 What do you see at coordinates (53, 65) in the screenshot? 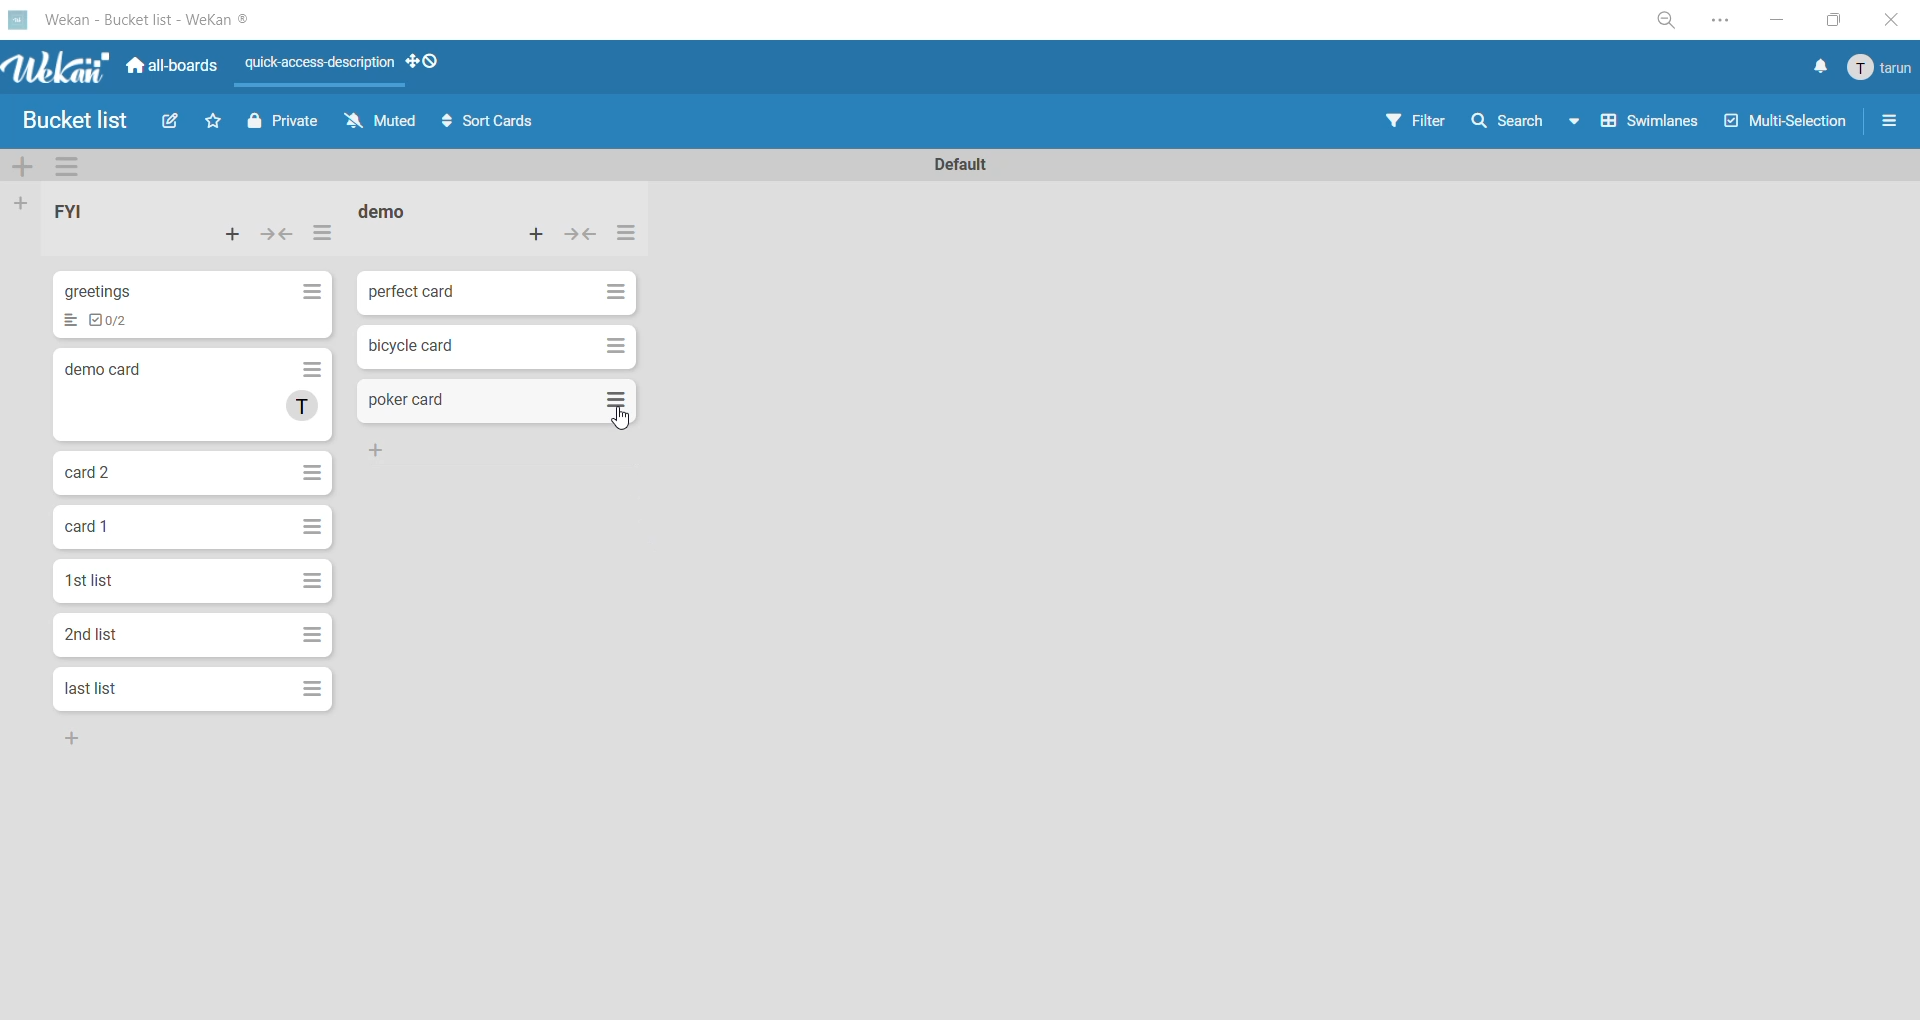
I see `Wekan` at bounding box center [53, 65].